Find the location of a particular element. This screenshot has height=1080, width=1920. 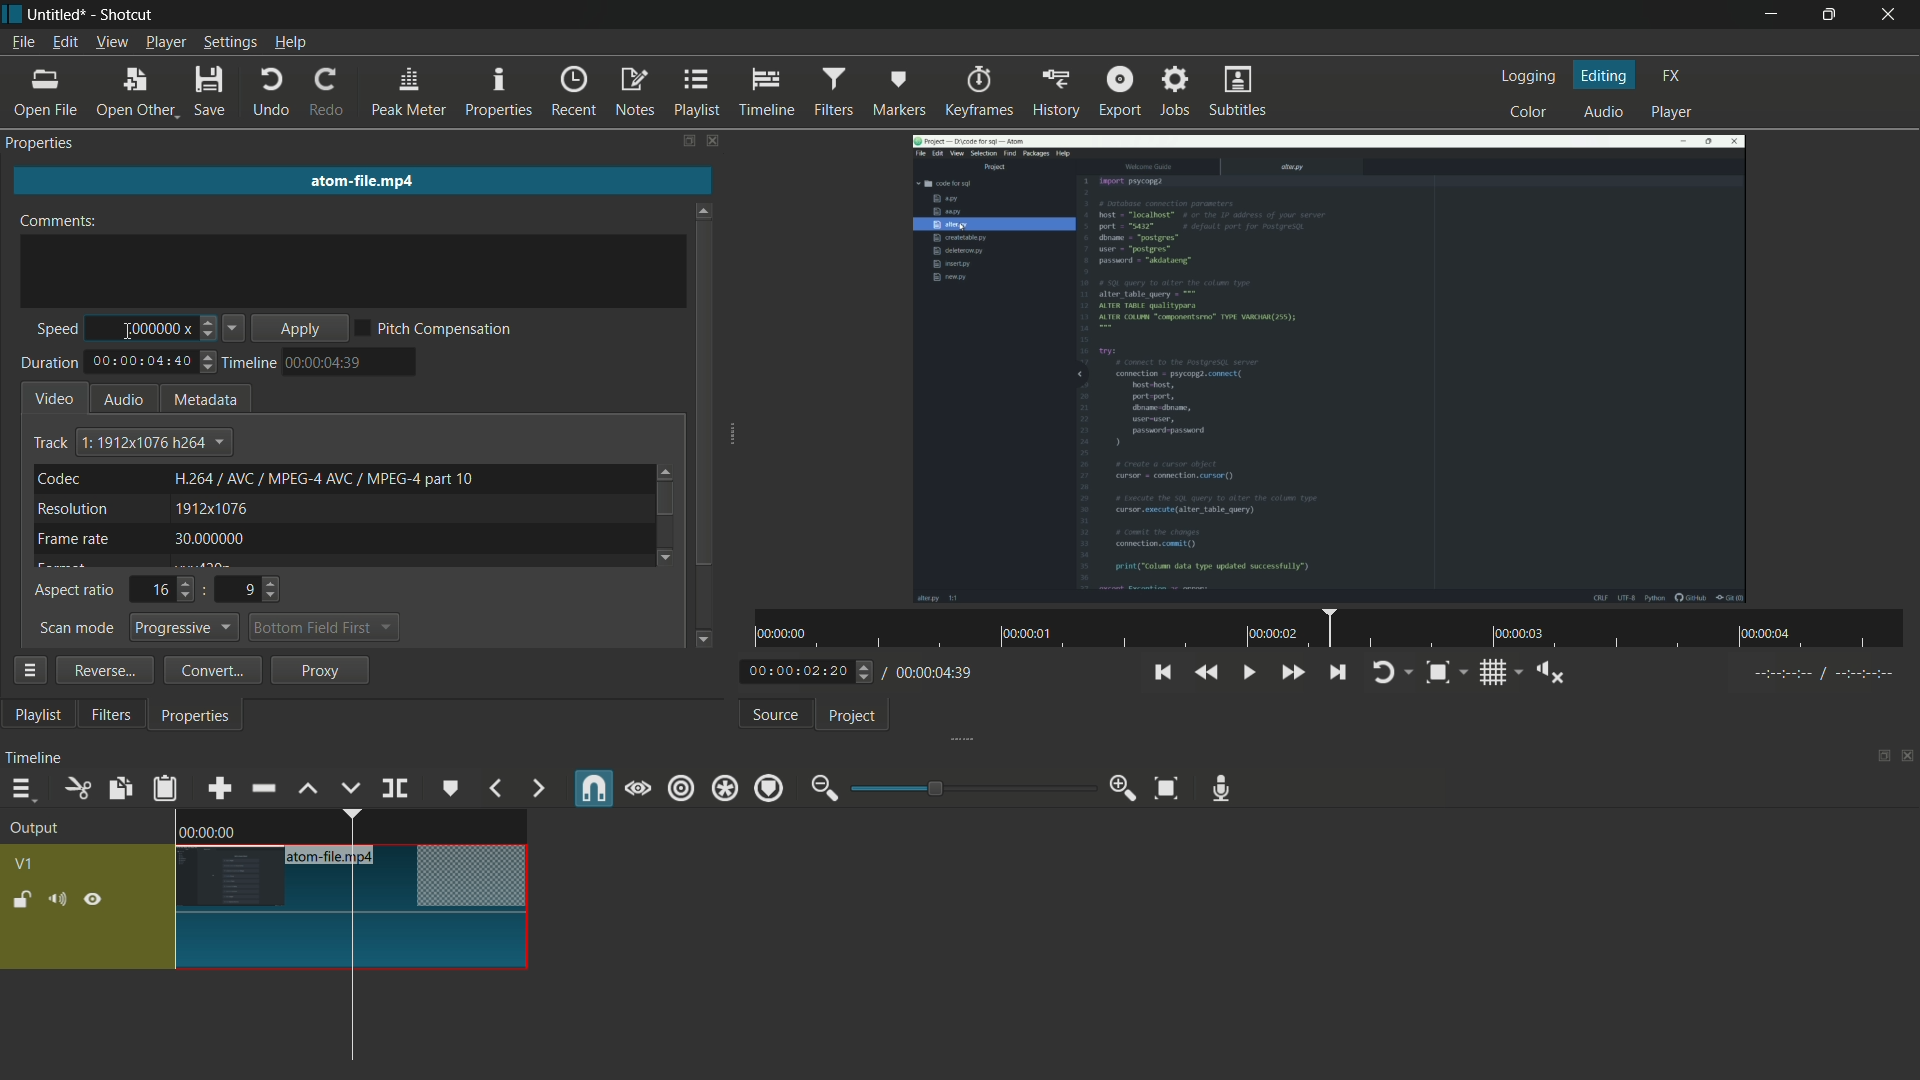

filters is located at coordinates (834, 91).